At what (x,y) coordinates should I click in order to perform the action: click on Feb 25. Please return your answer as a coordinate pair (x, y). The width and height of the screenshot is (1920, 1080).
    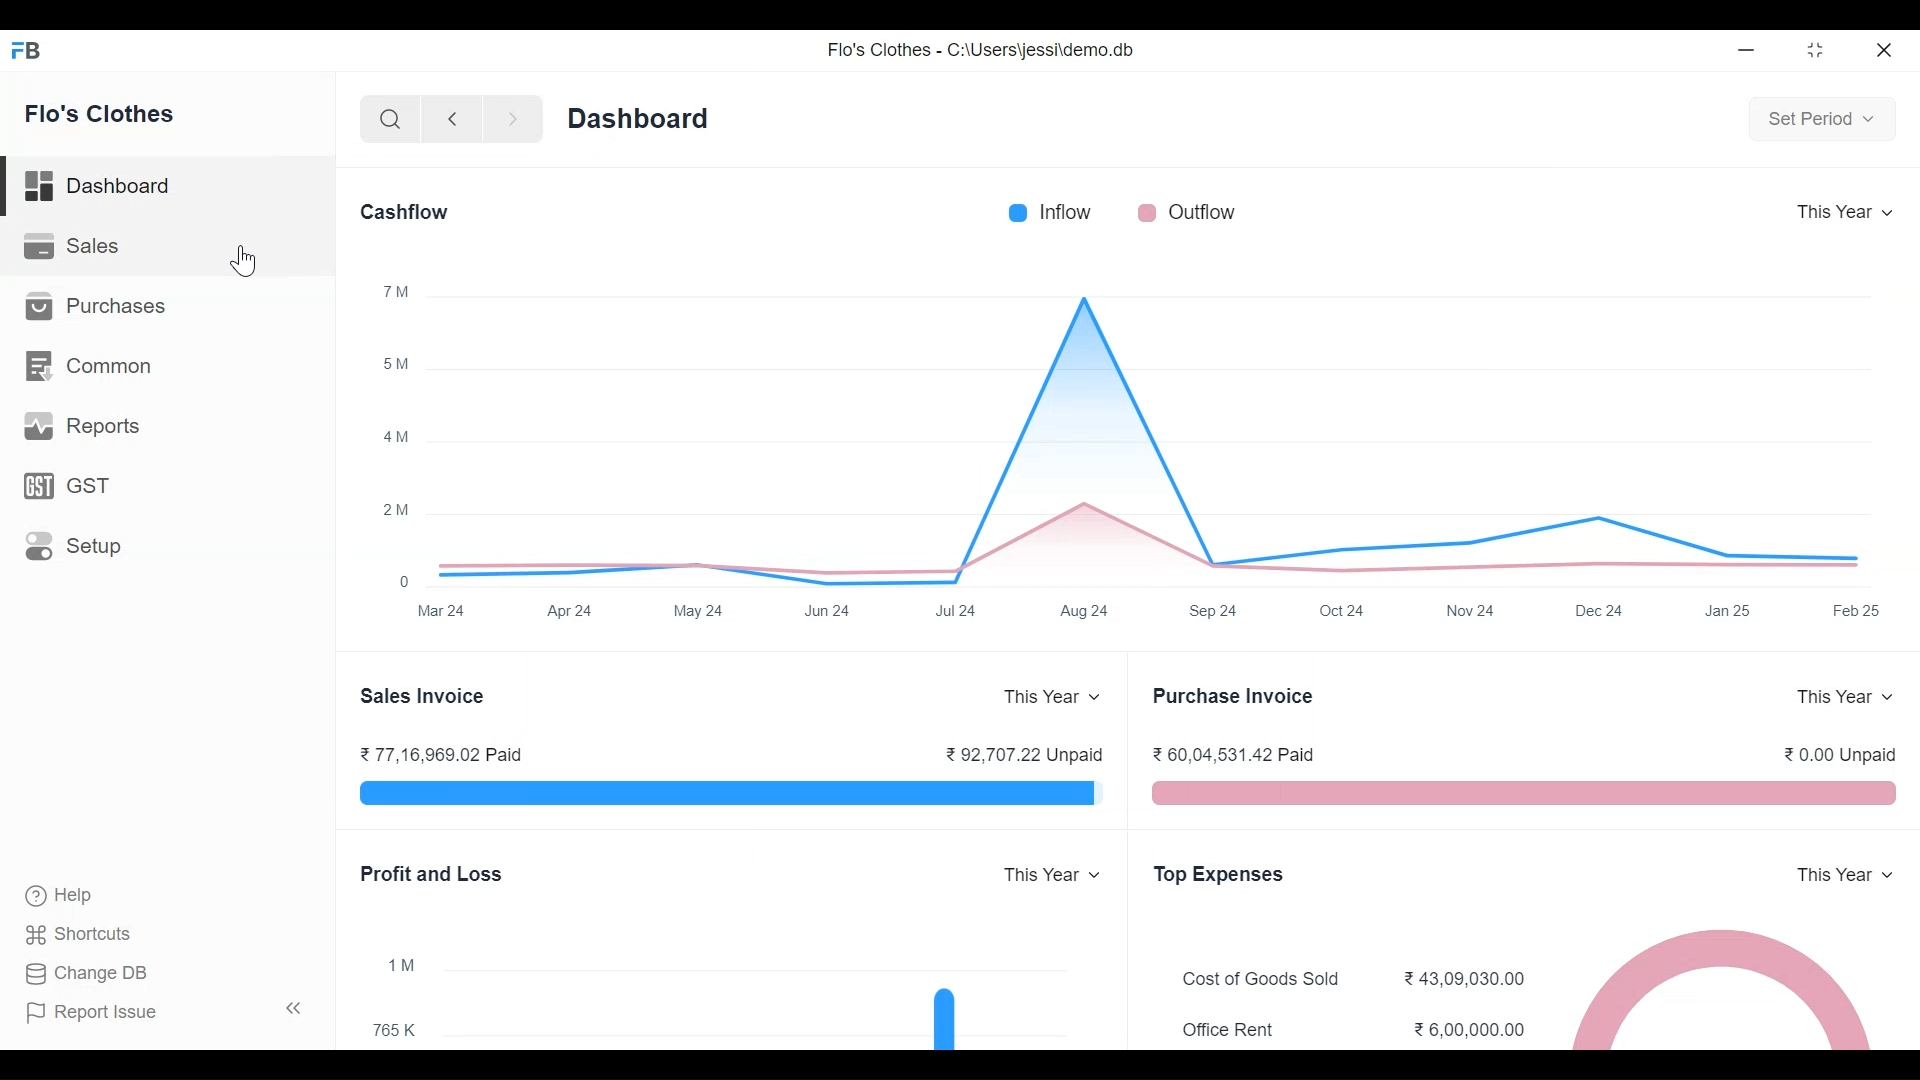
    Looking at the image, I should click on (1854, 610).